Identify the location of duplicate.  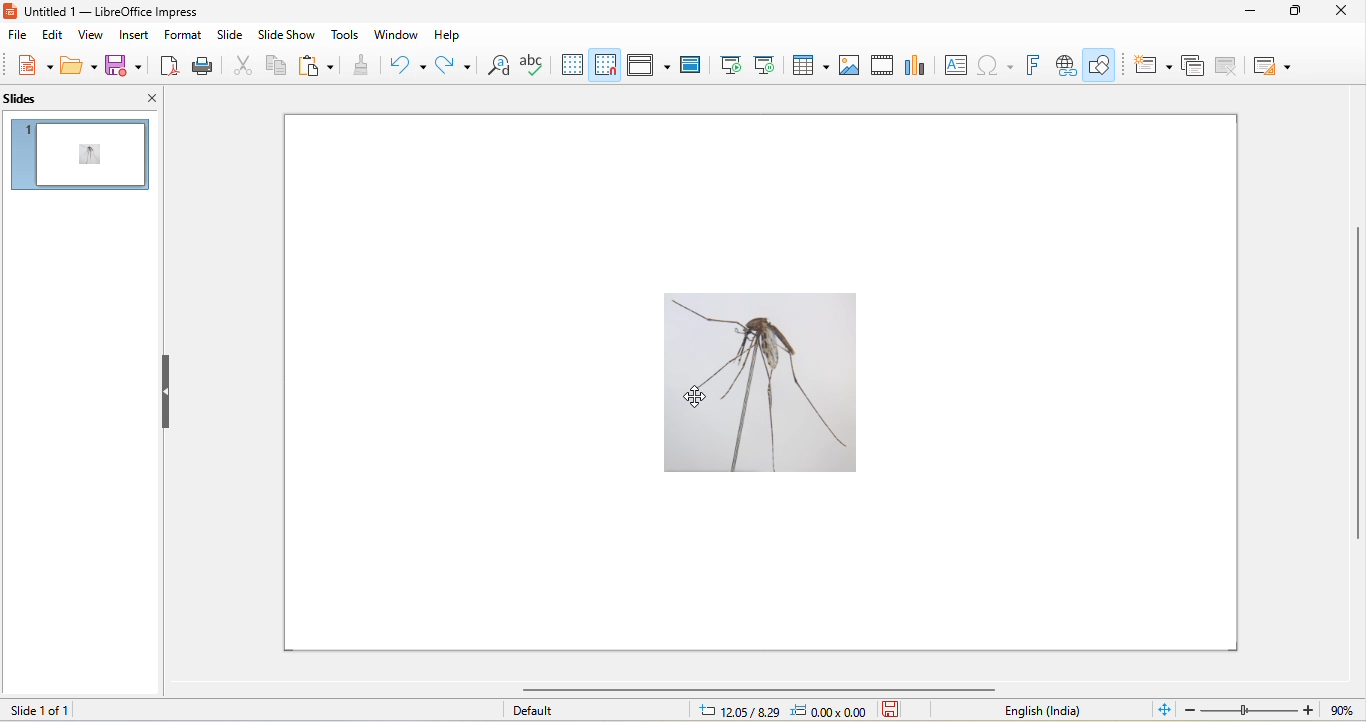
(1194, 65).